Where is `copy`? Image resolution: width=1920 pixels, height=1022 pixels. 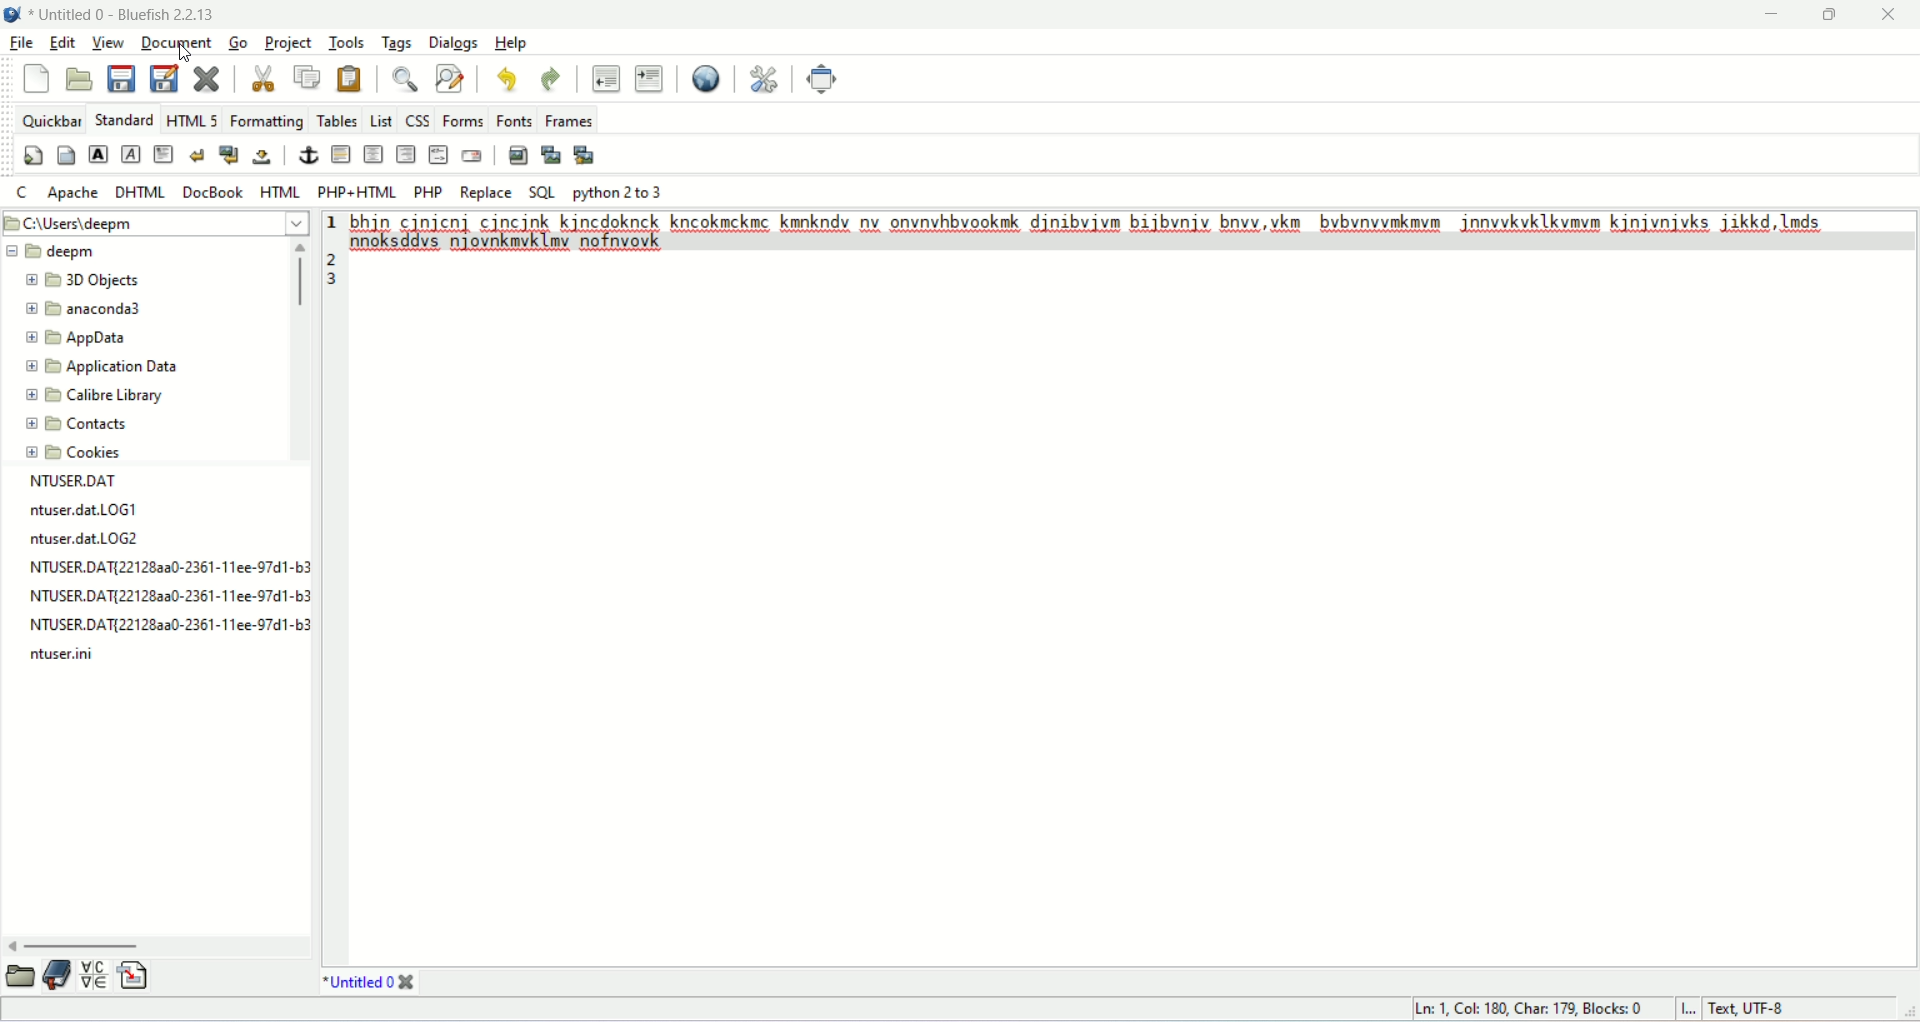
copy is located at coordinates (309, 78).